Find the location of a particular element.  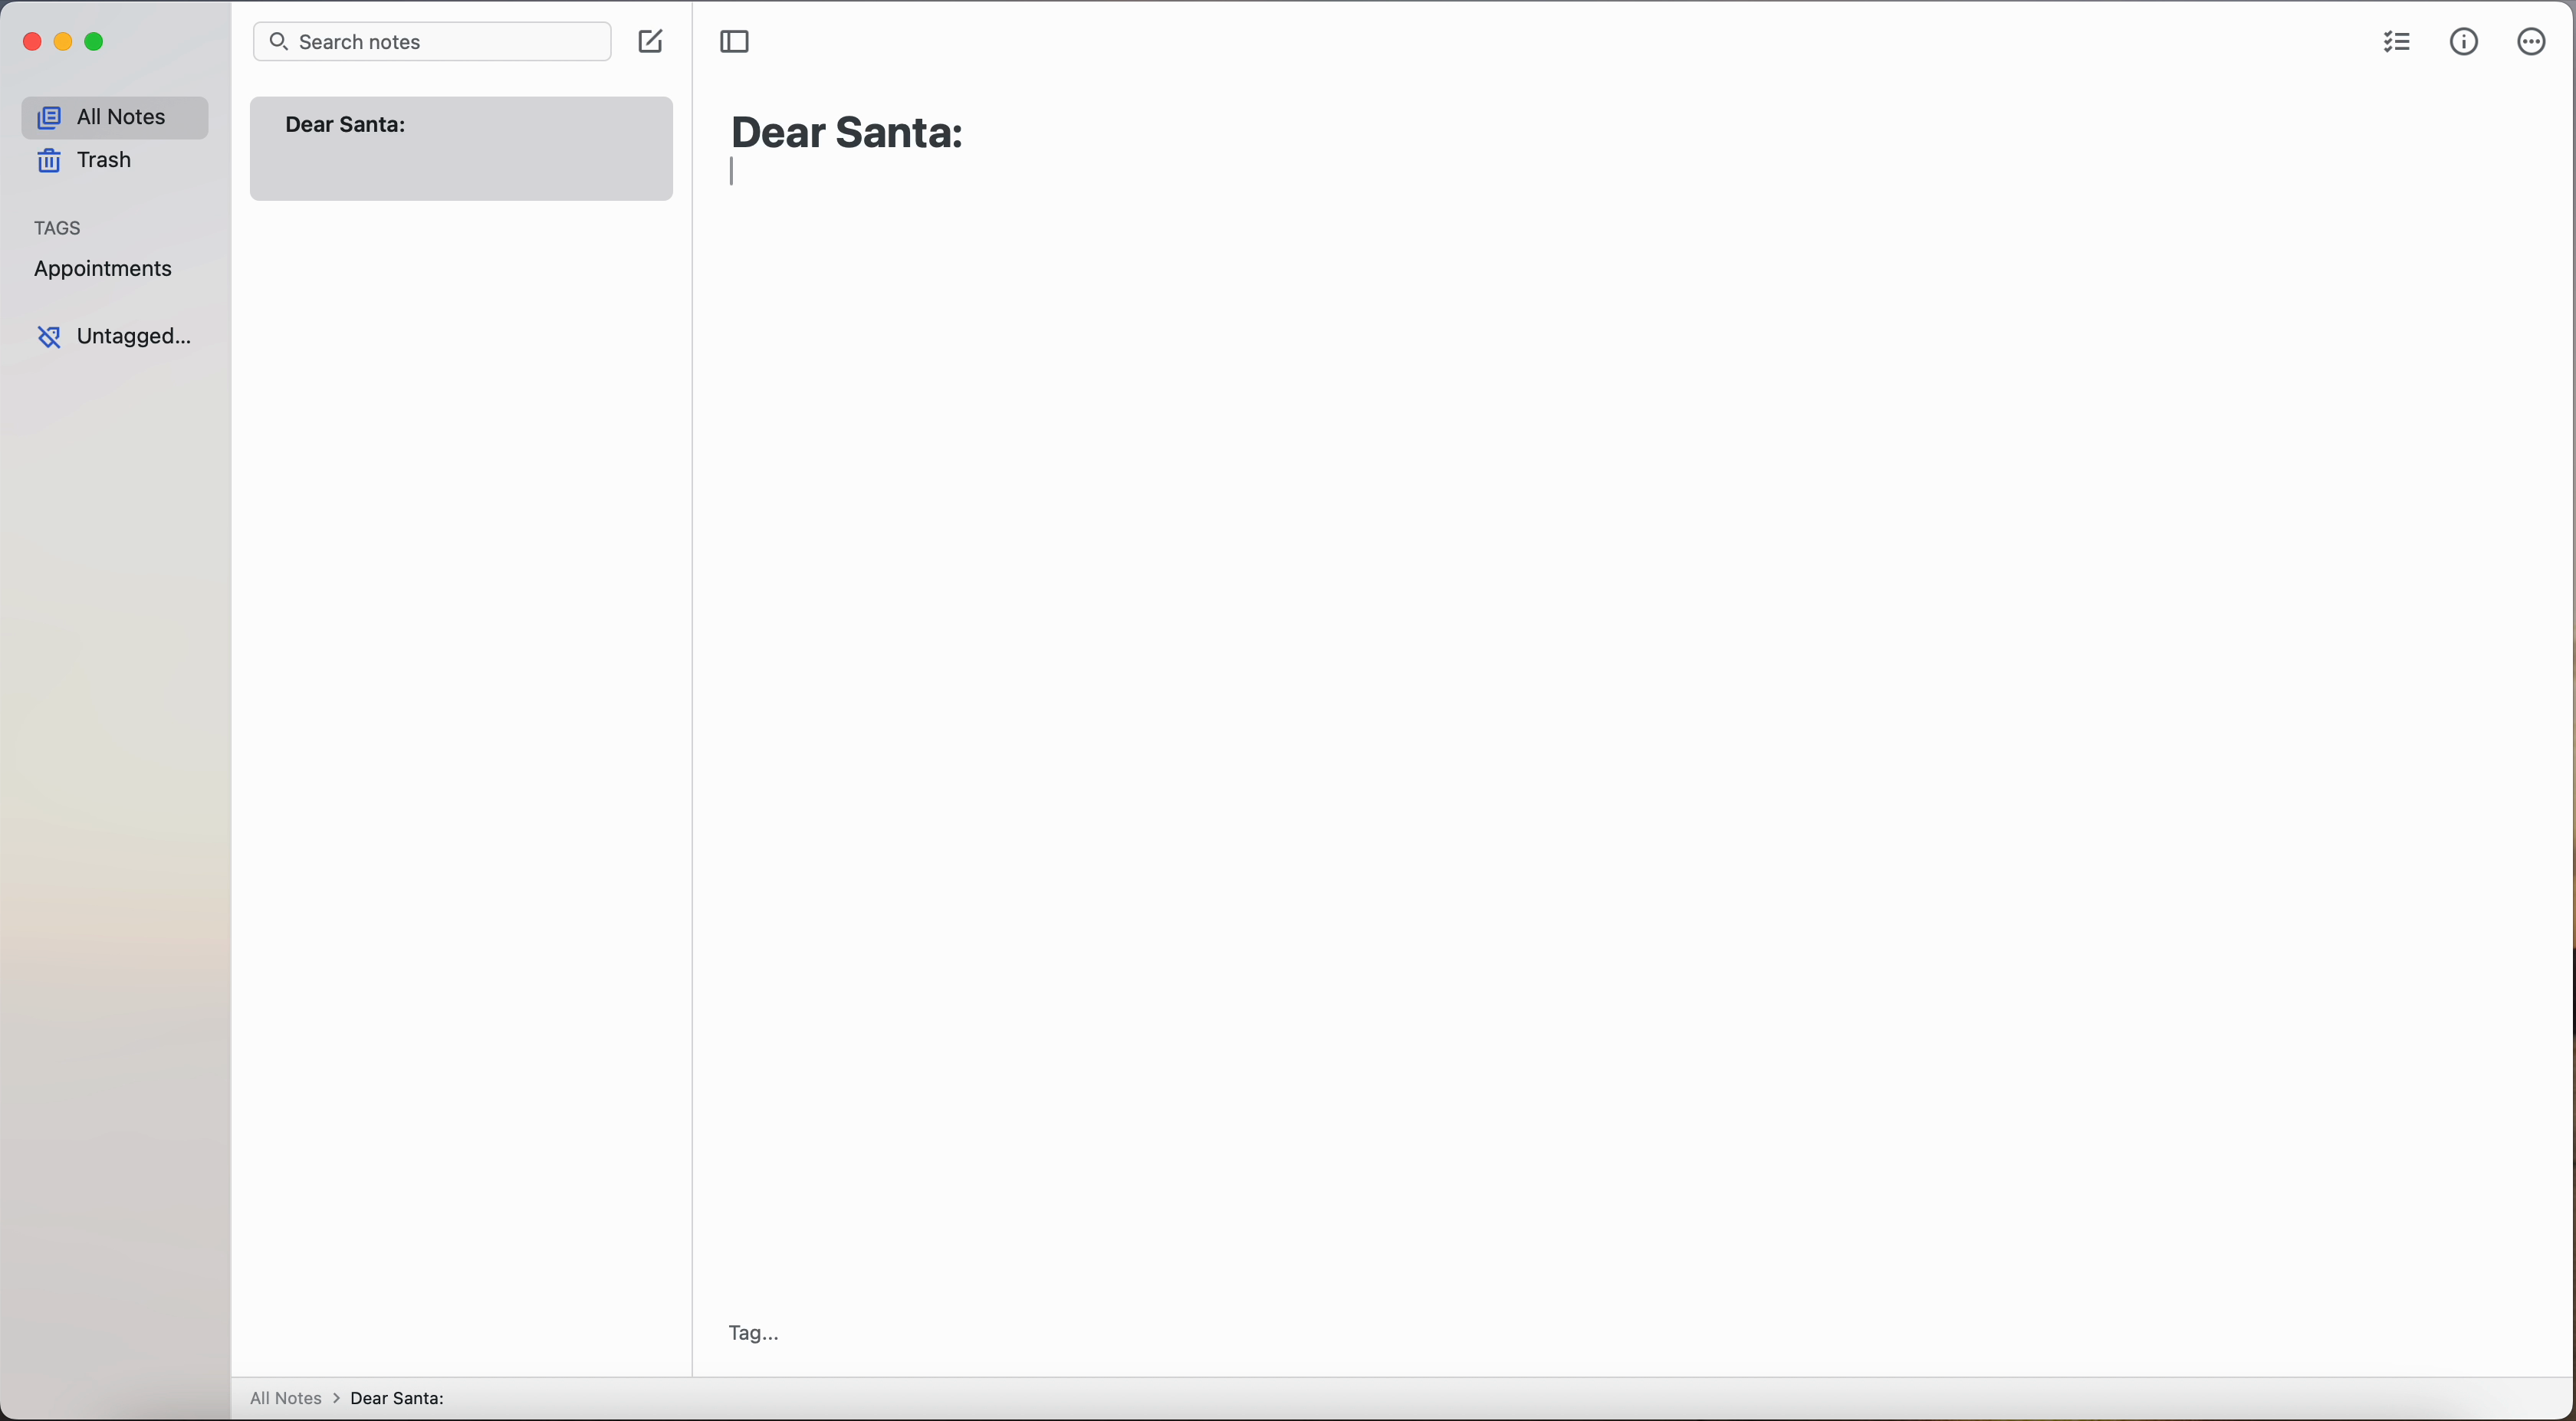

toggle sidebar is located at coordinates (732, 42).